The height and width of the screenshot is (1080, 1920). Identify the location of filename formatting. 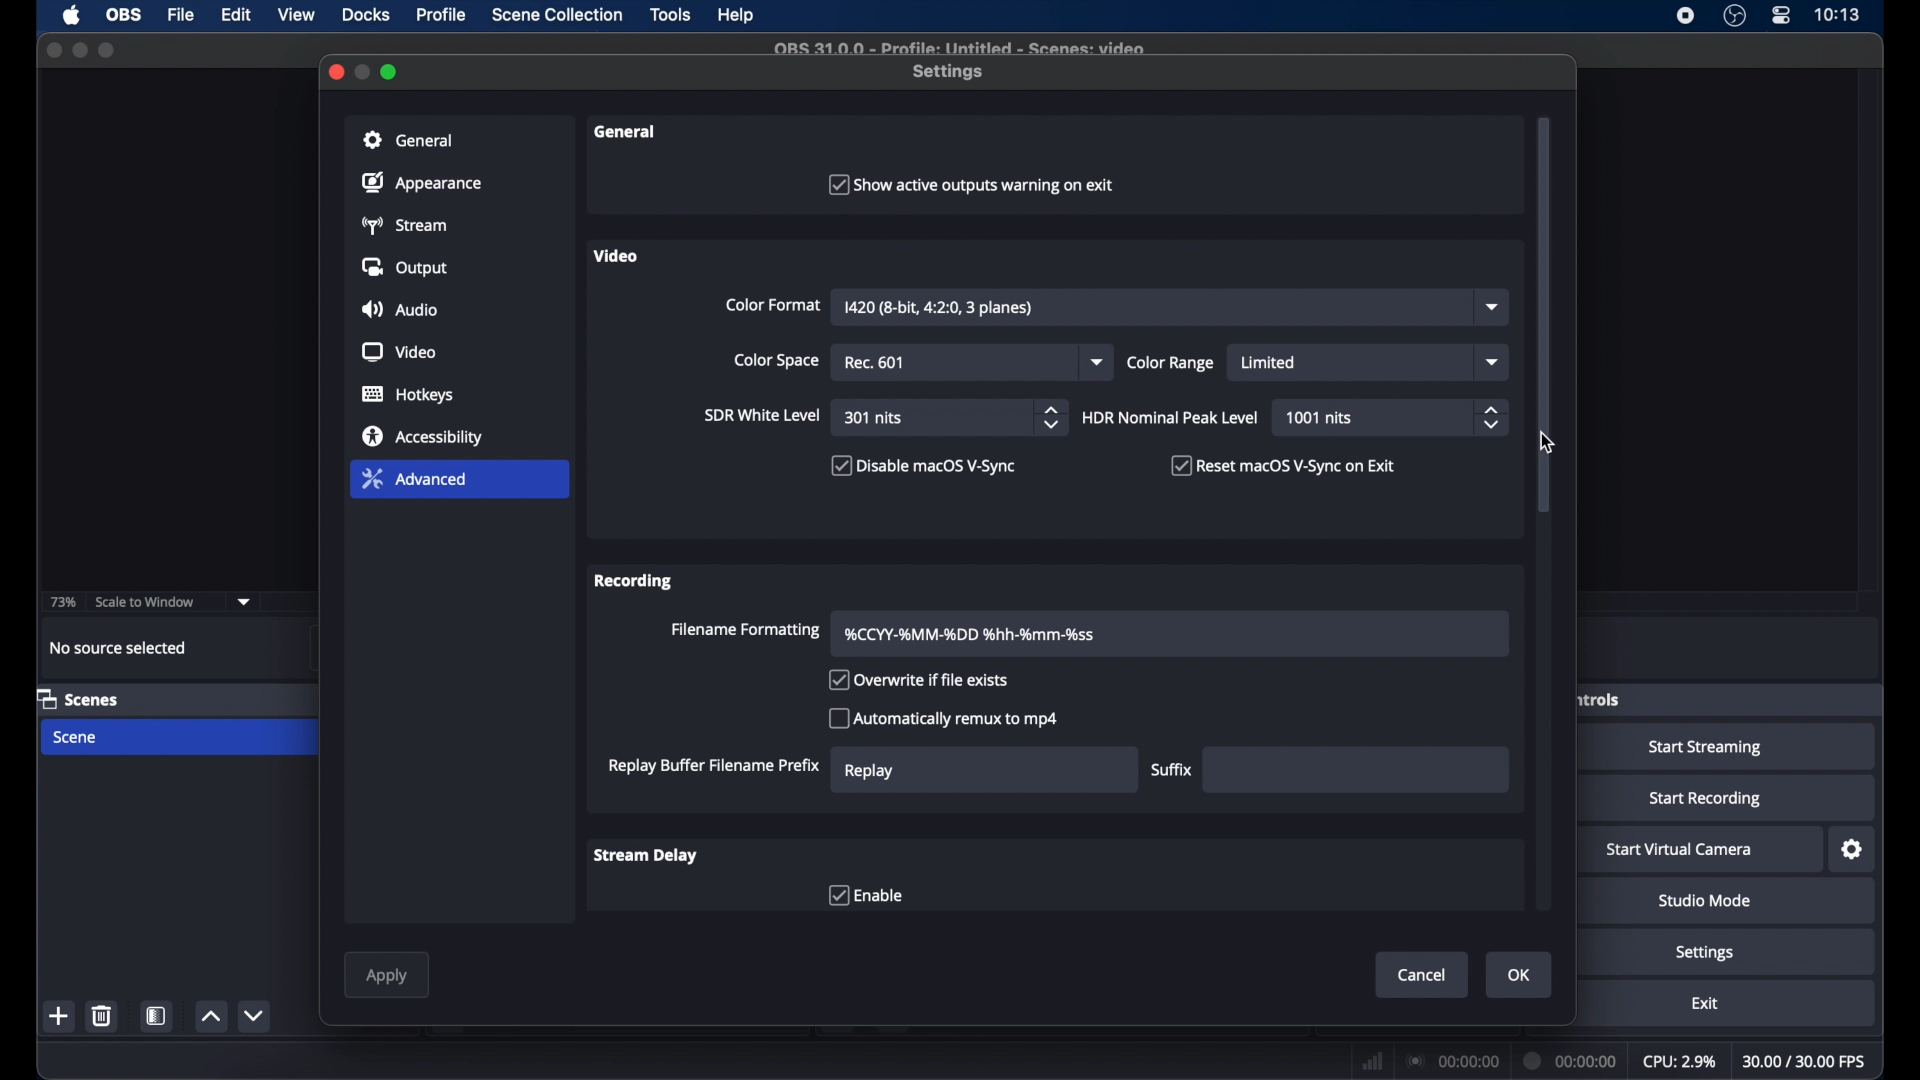
(748, 630).